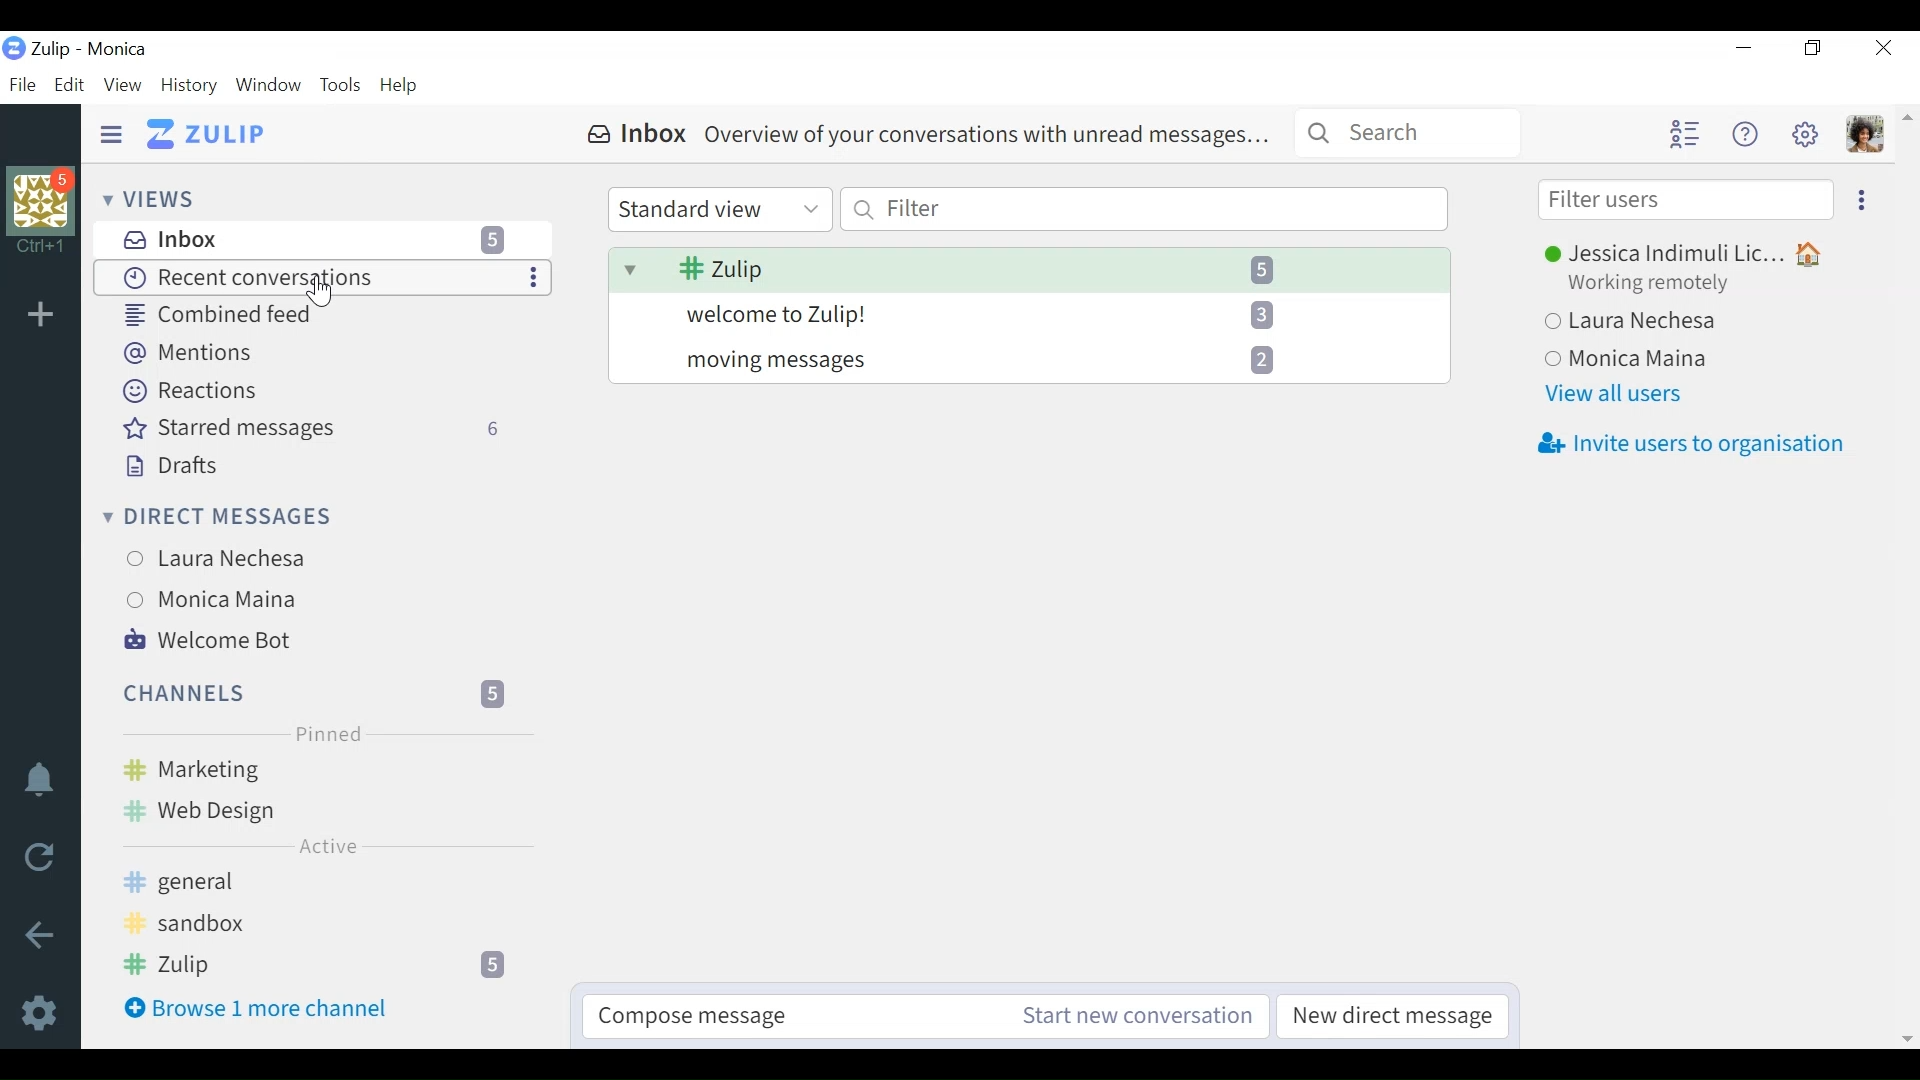 This screenshot has width=1920, height=1080. What do you see at coordinates (1694, 251) in the screenshot?
I see `Jessica Indimuli Lic...` at bounding box center [1694, 251].